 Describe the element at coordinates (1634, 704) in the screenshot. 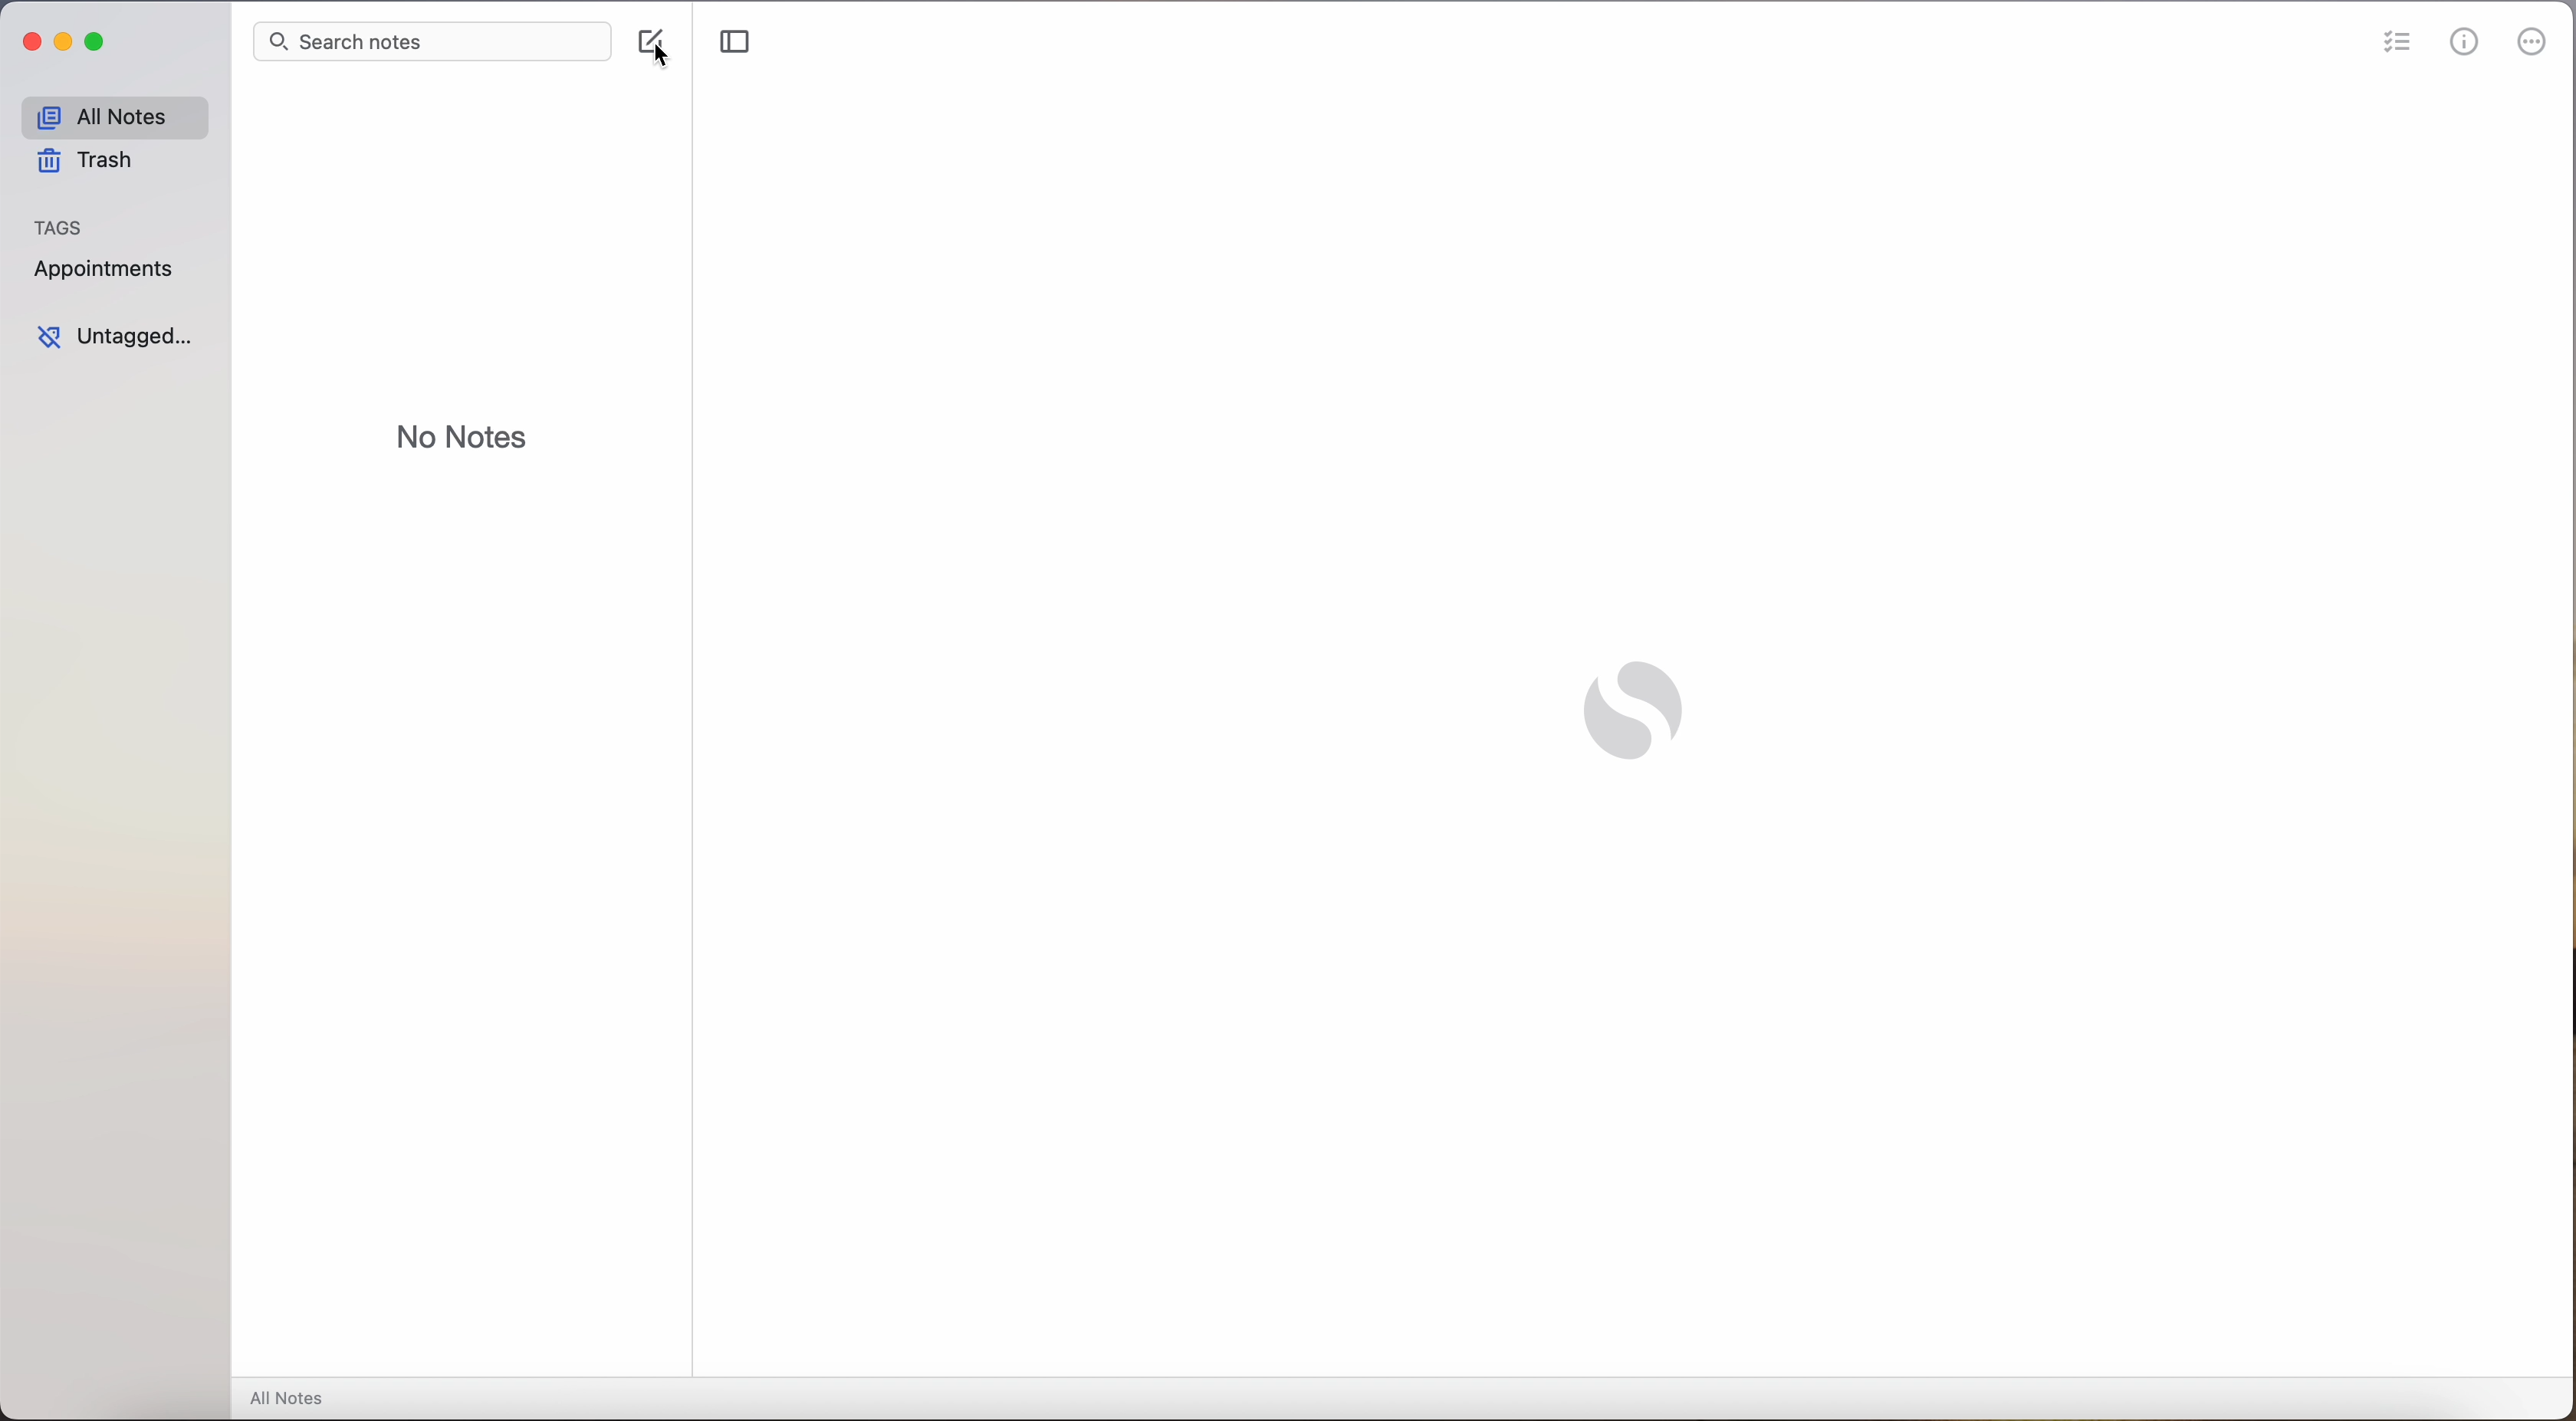

I see `Simplenote logo` at that location.